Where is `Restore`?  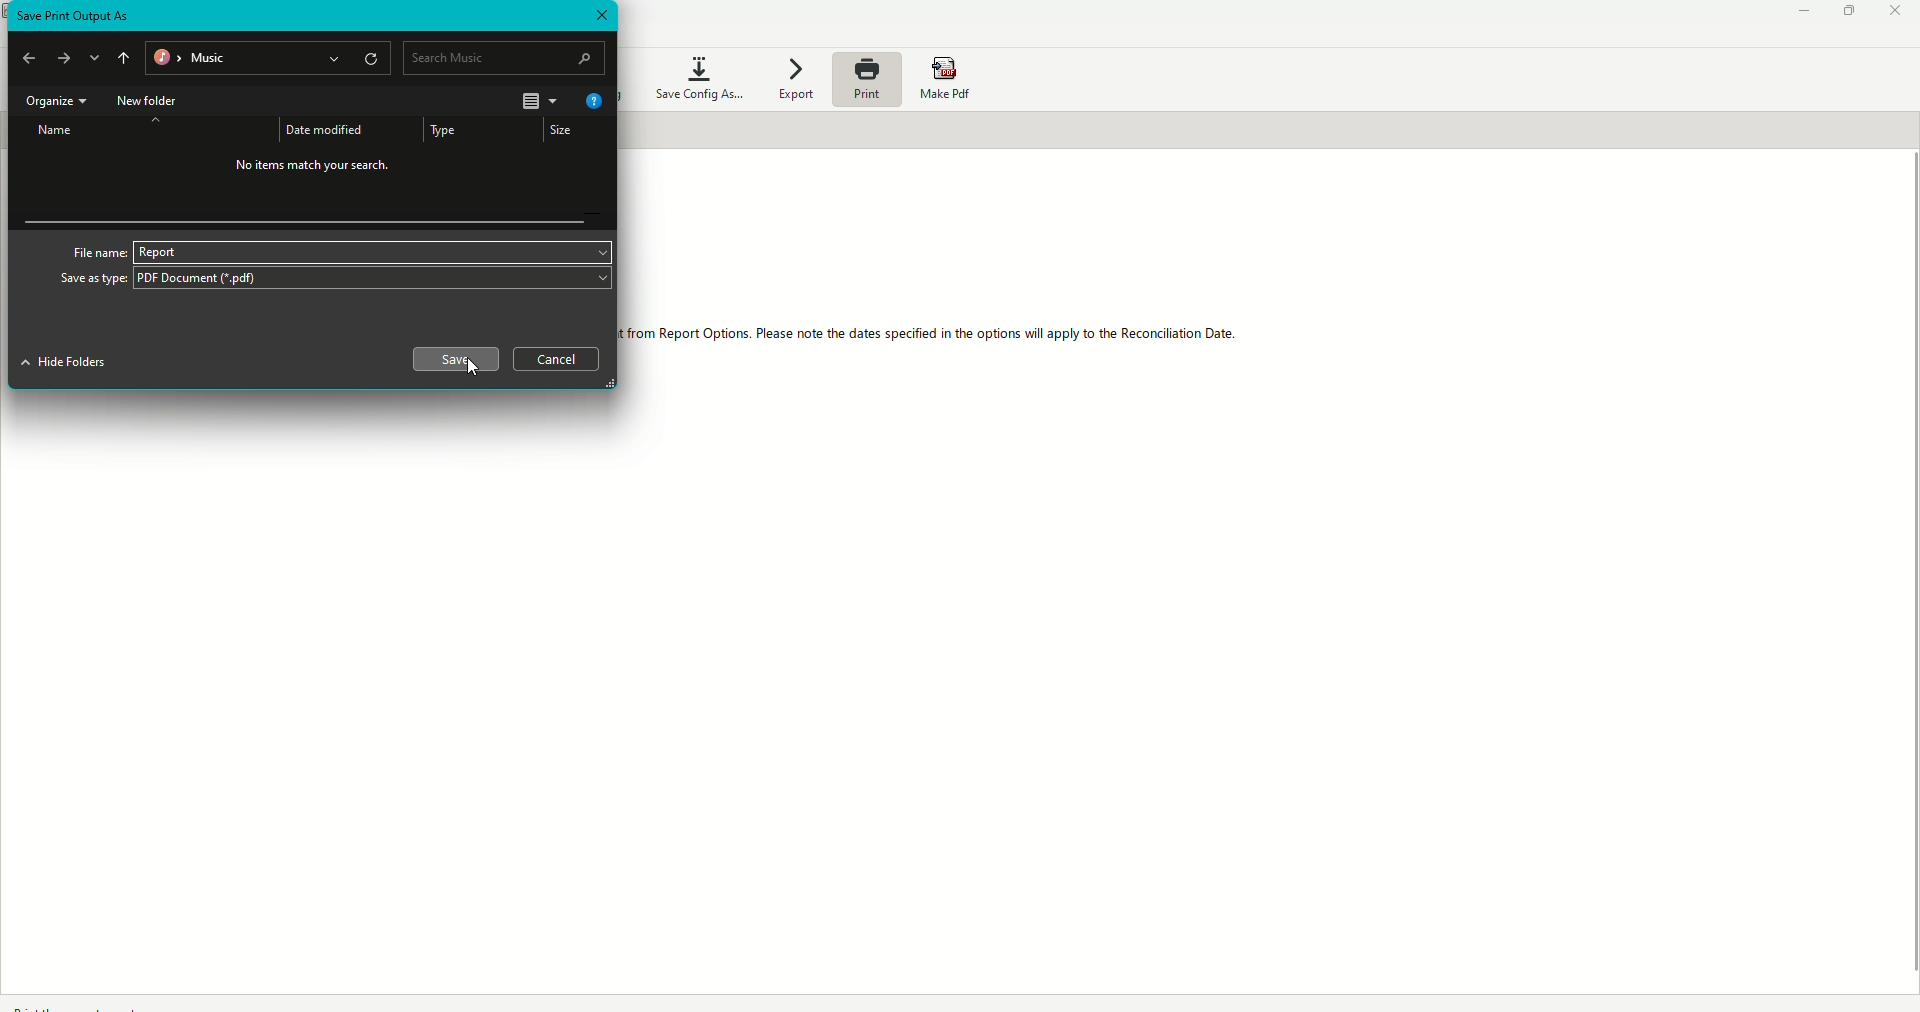 Restore is located at coordinates (1844, 14).